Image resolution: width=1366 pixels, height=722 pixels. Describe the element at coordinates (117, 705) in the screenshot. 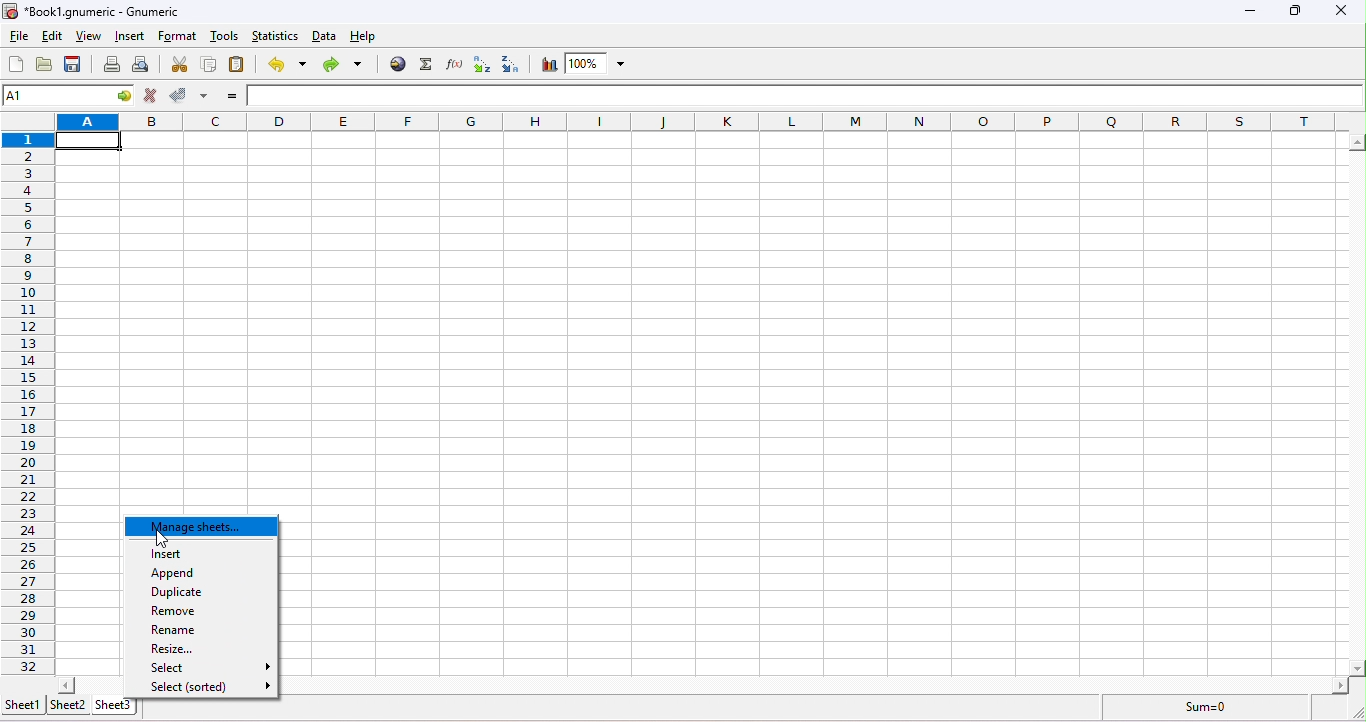

I see `sheet 3` at that location.